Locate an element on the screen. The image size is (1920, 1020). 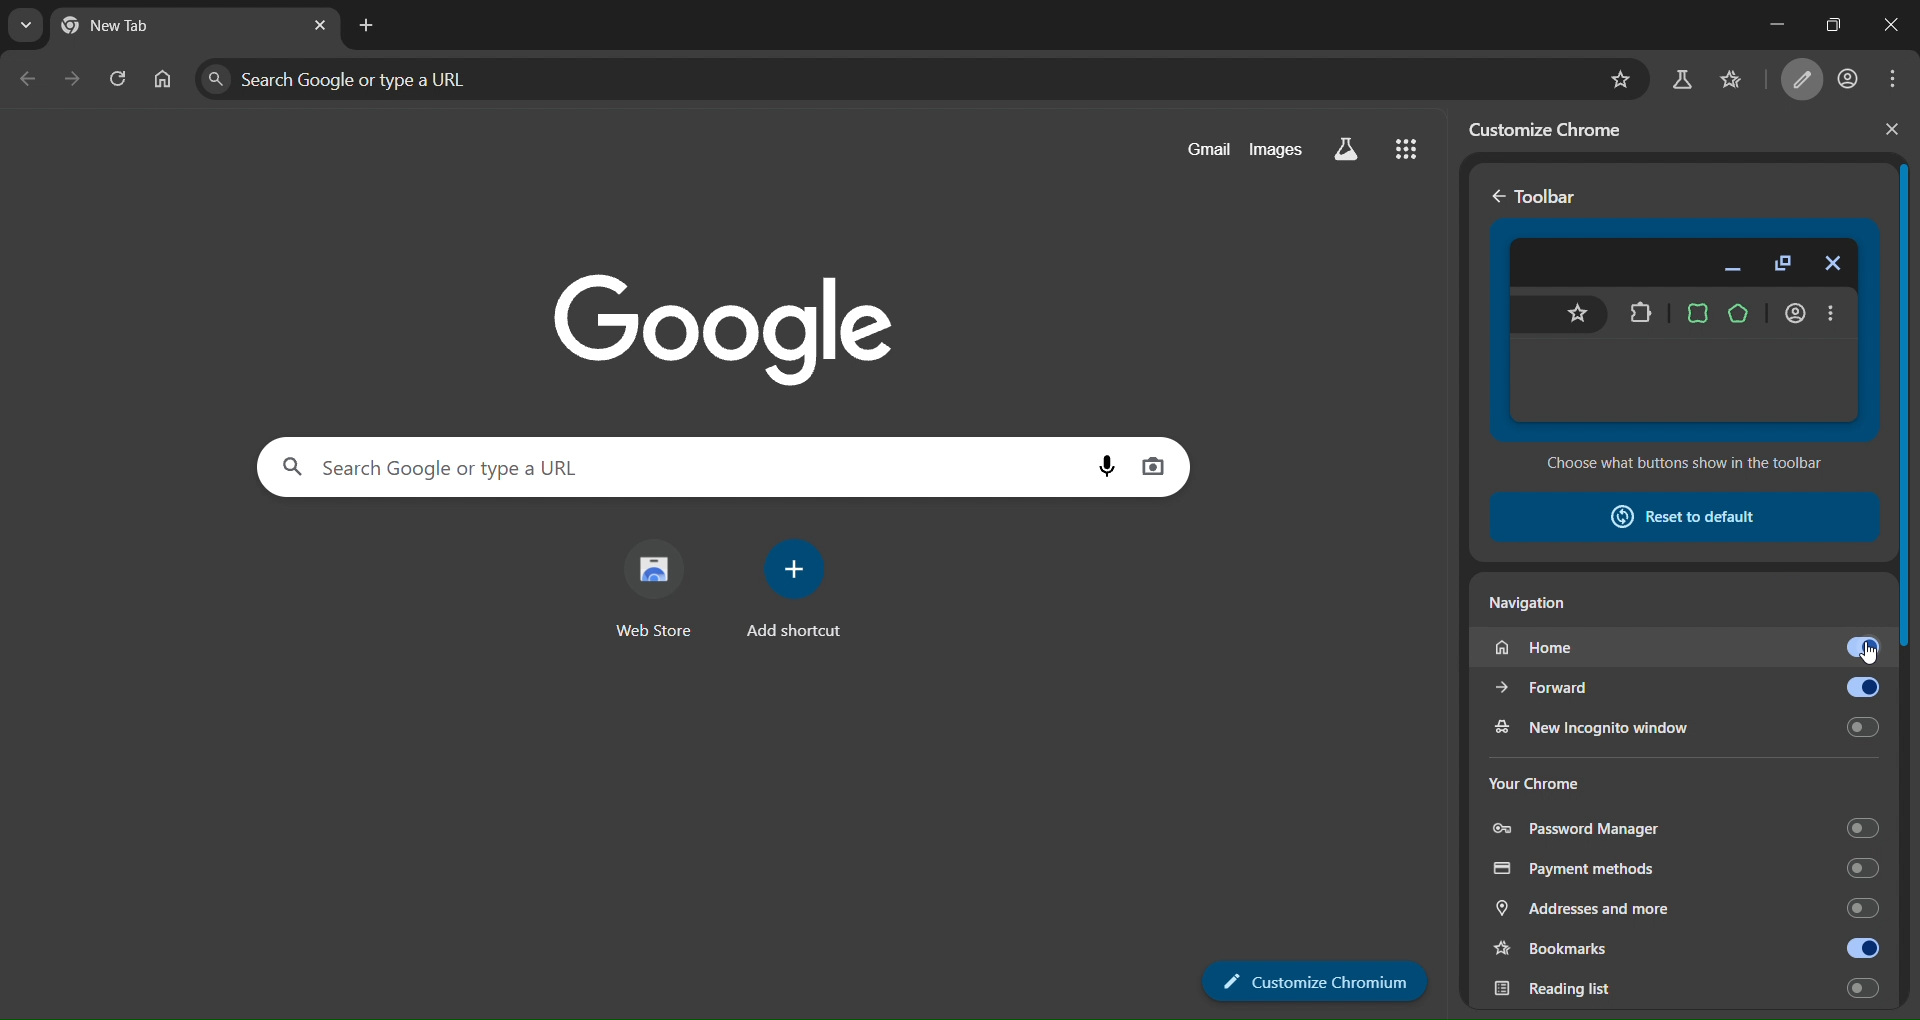
home is located at coordinates (163, 79).